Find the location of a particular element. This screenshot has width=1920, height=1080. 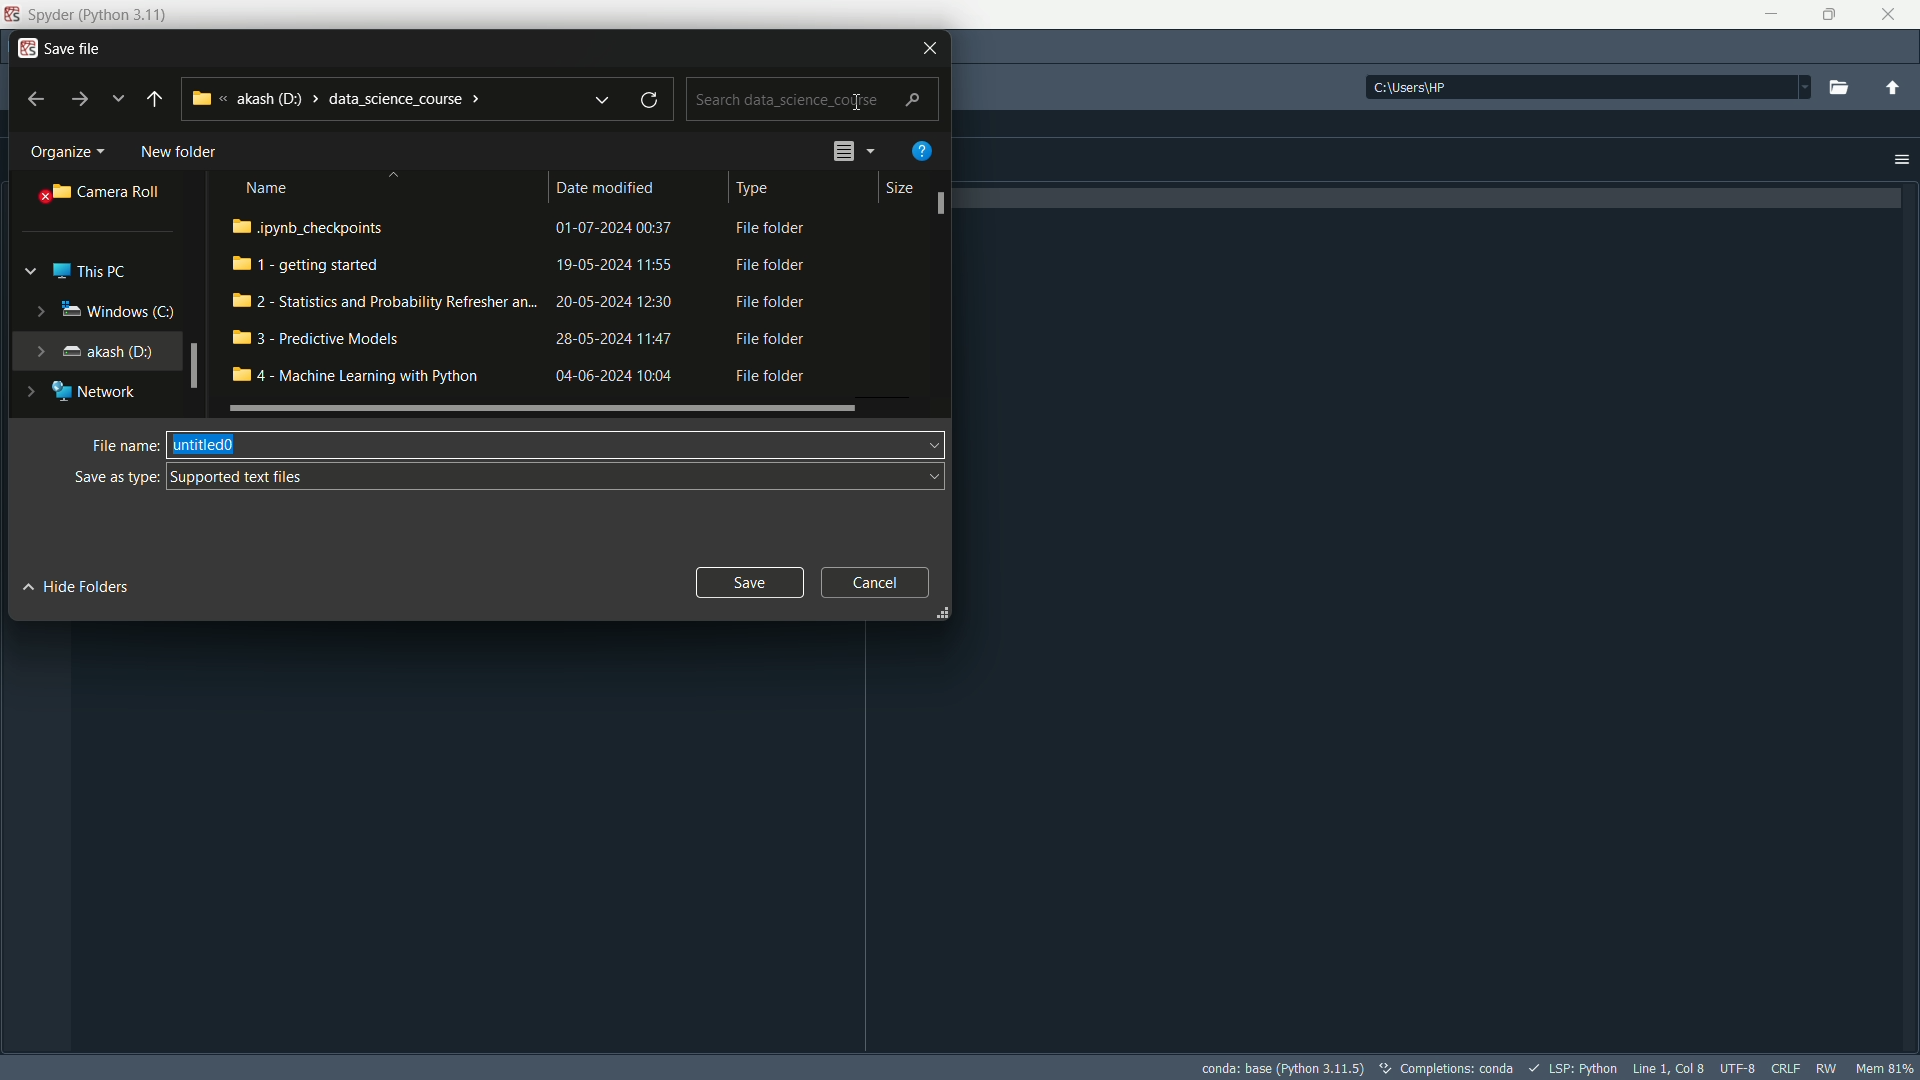

 is located at coordinates (1576, 86).